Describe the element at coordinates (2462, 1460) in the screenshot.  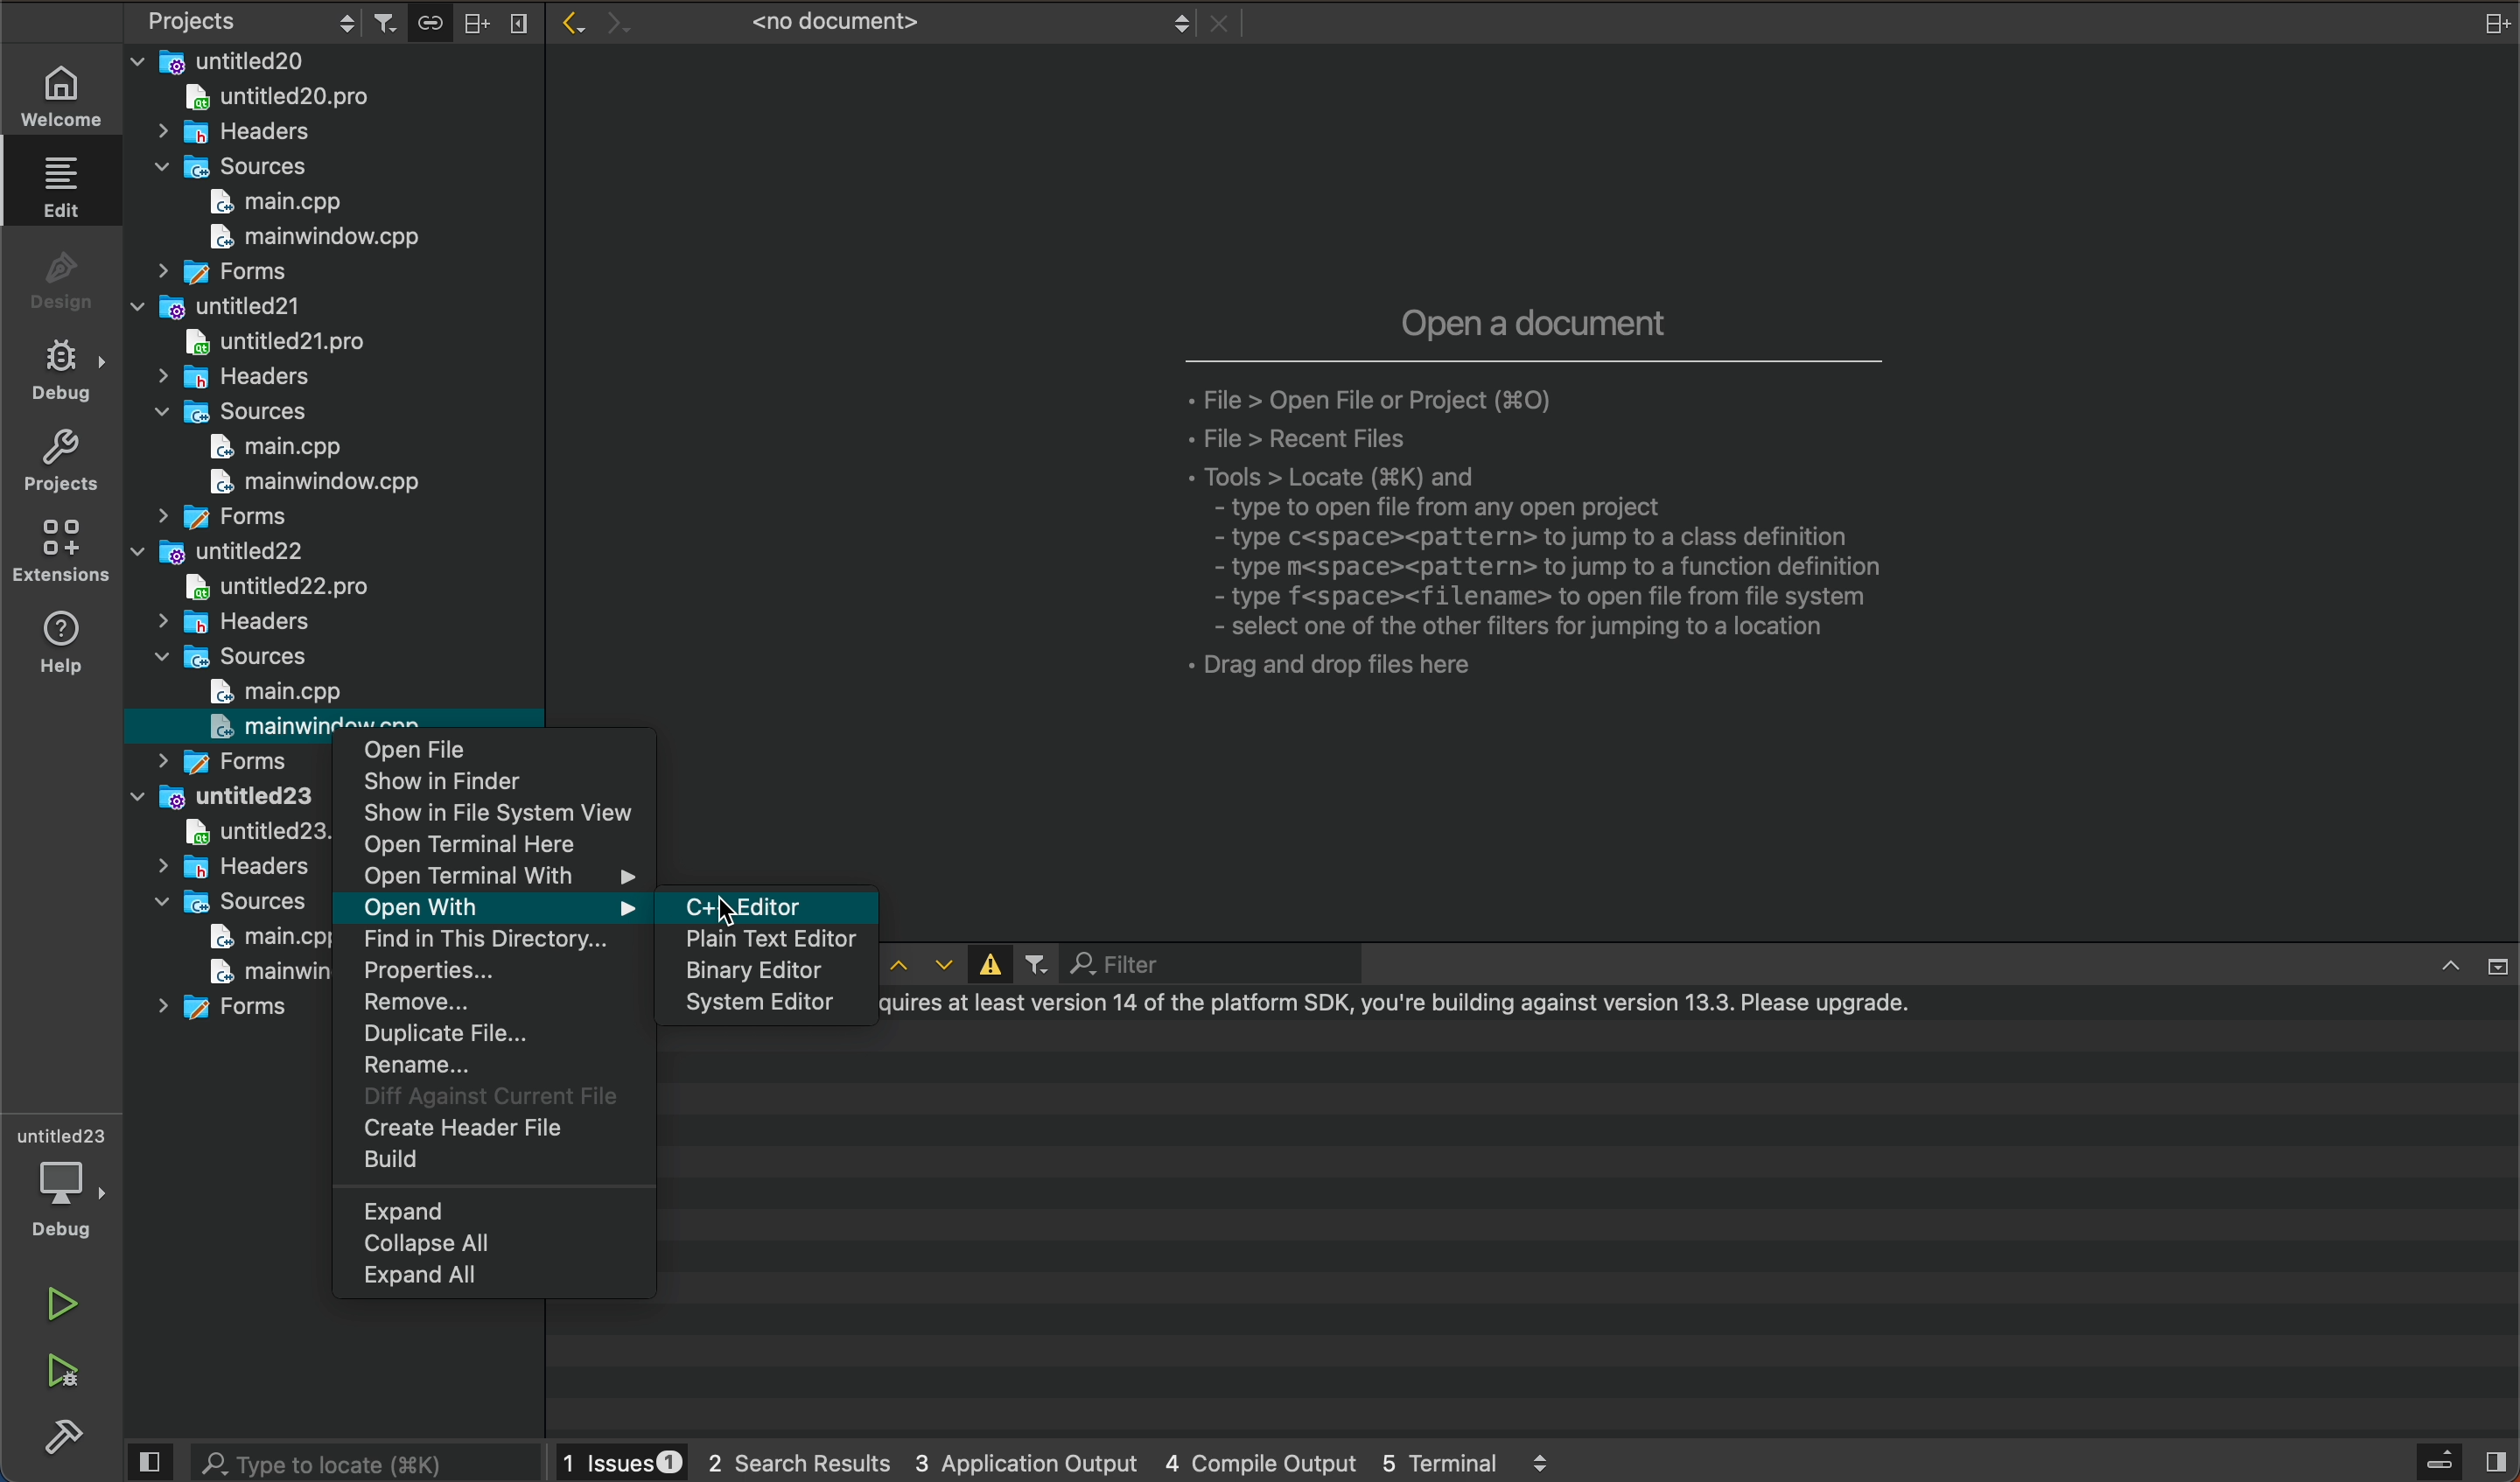
I see `close slide bar` at that location.